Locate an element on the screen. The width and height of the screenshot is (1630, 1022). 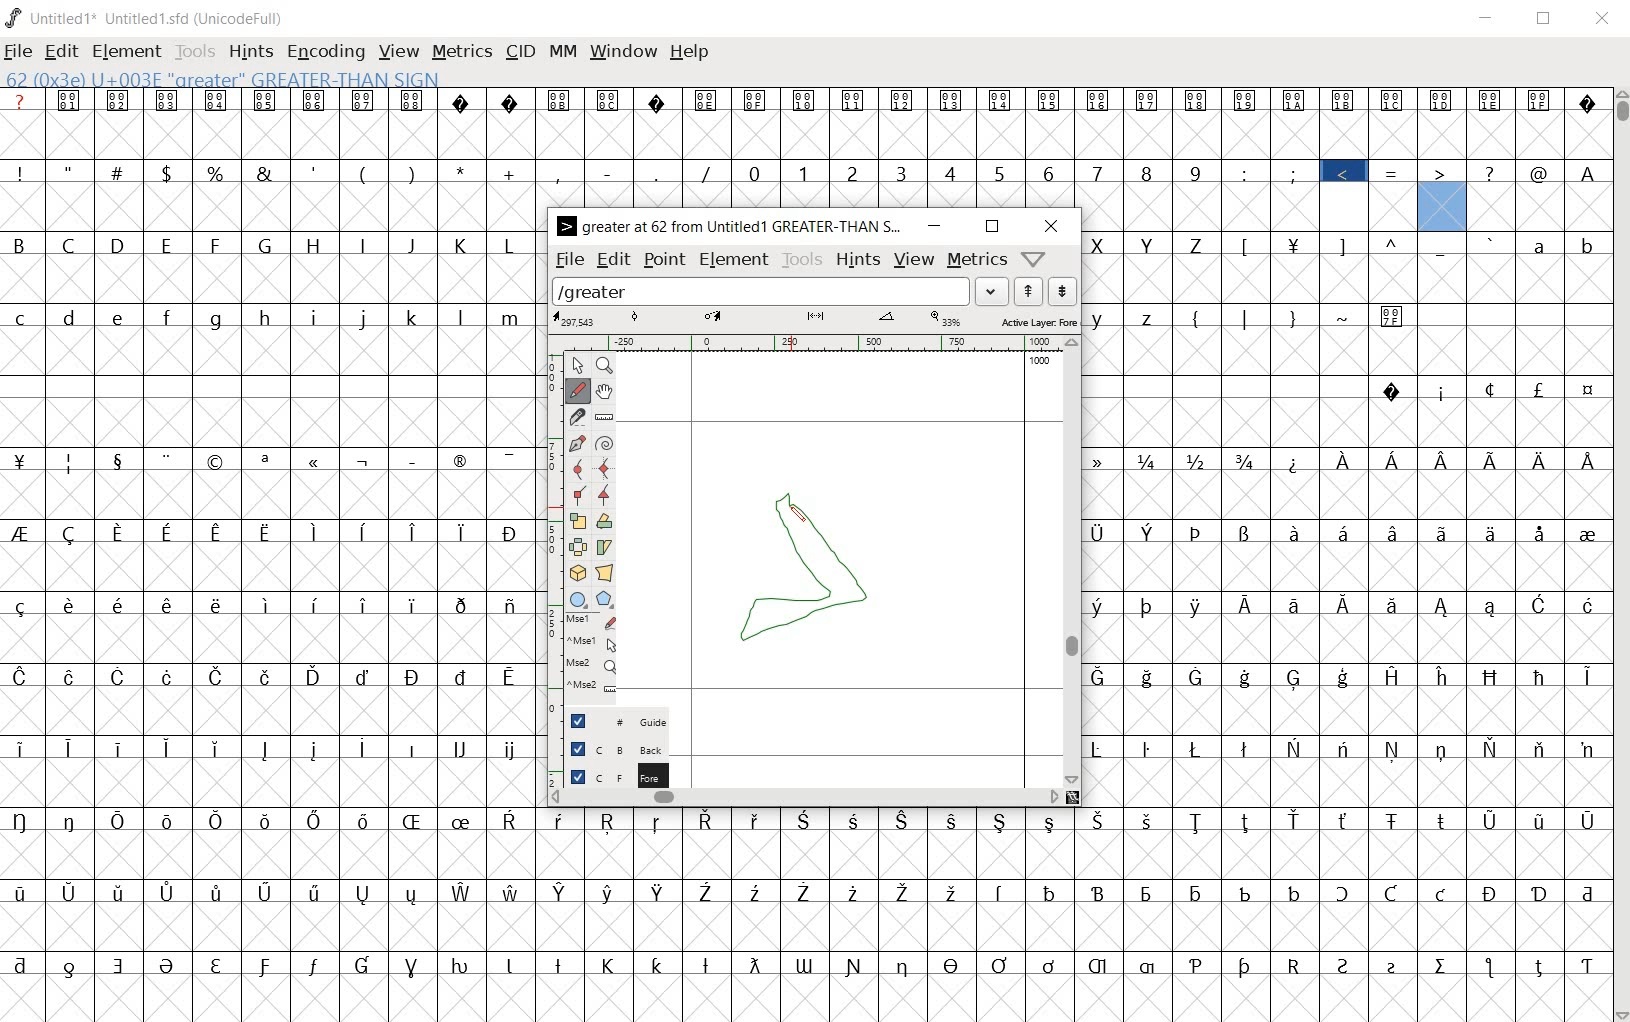
file is located at coordinates (18, 53).